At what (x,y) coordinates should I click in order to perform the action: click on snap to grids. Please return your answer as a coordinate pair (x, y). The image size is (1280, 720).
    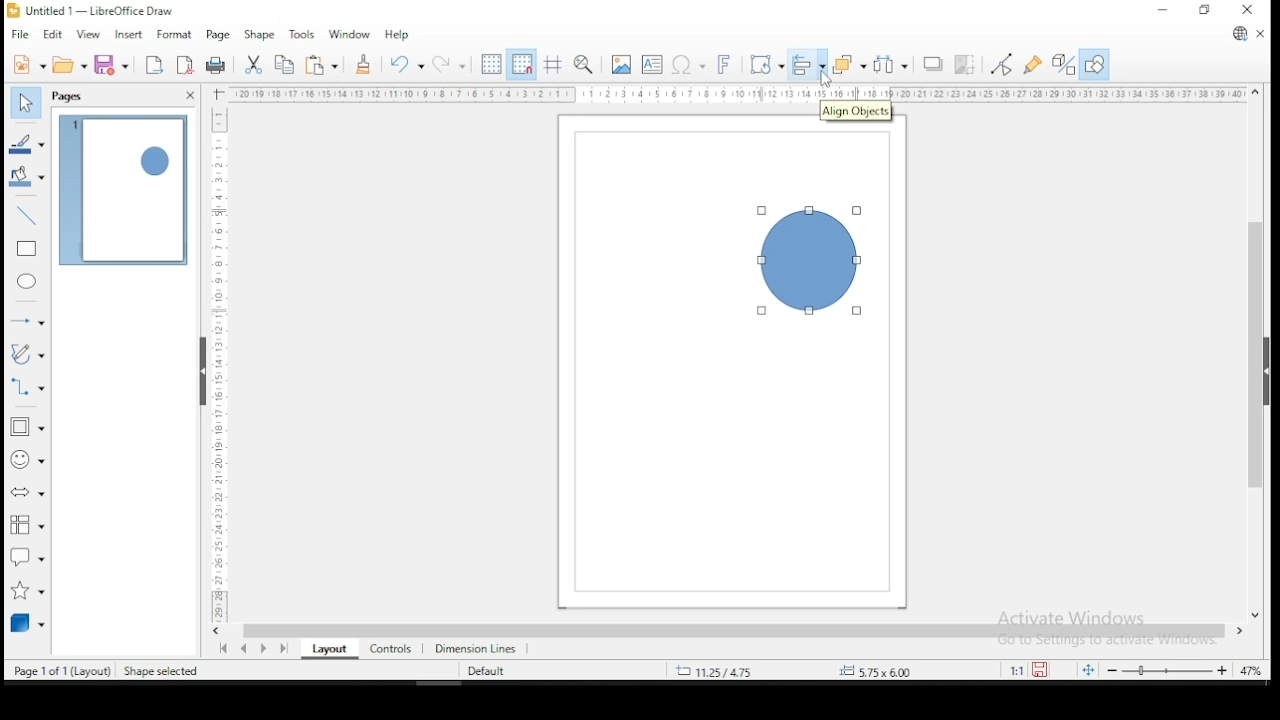
    Looking at the image, I should click on (521, 64).